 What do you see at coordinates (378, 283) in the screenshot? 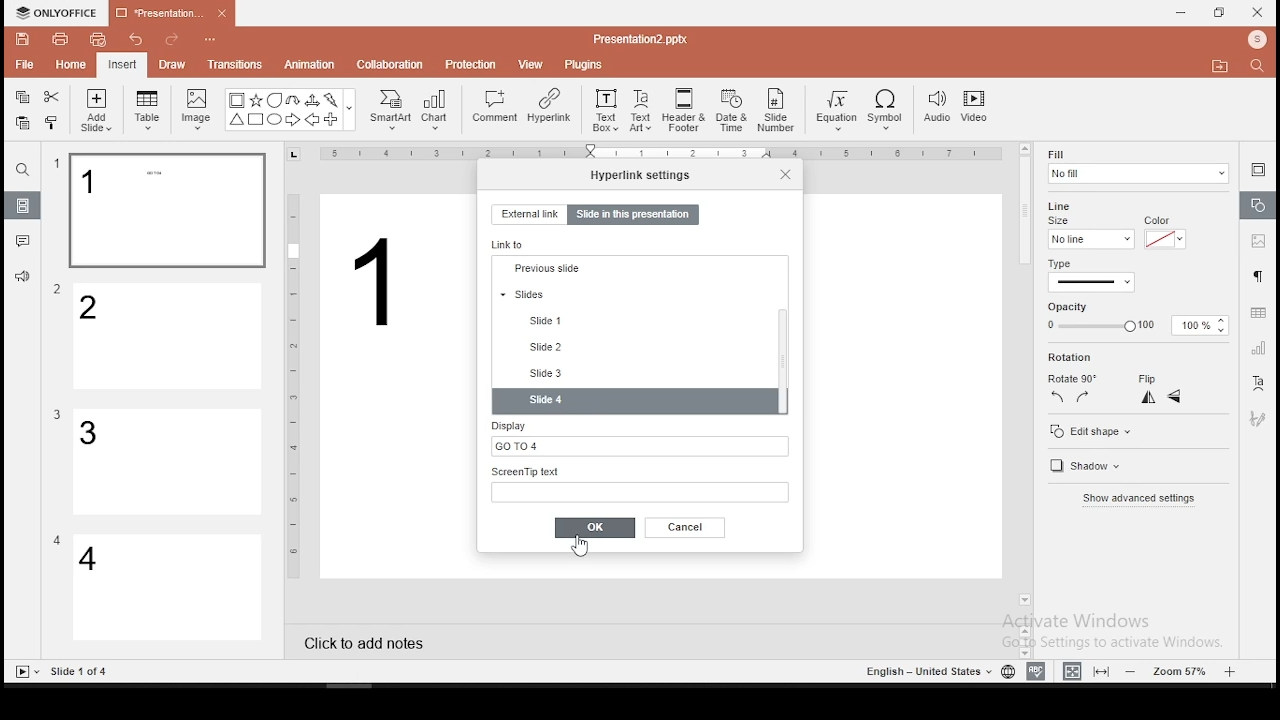
I see `` at bounding box center [378, 283].